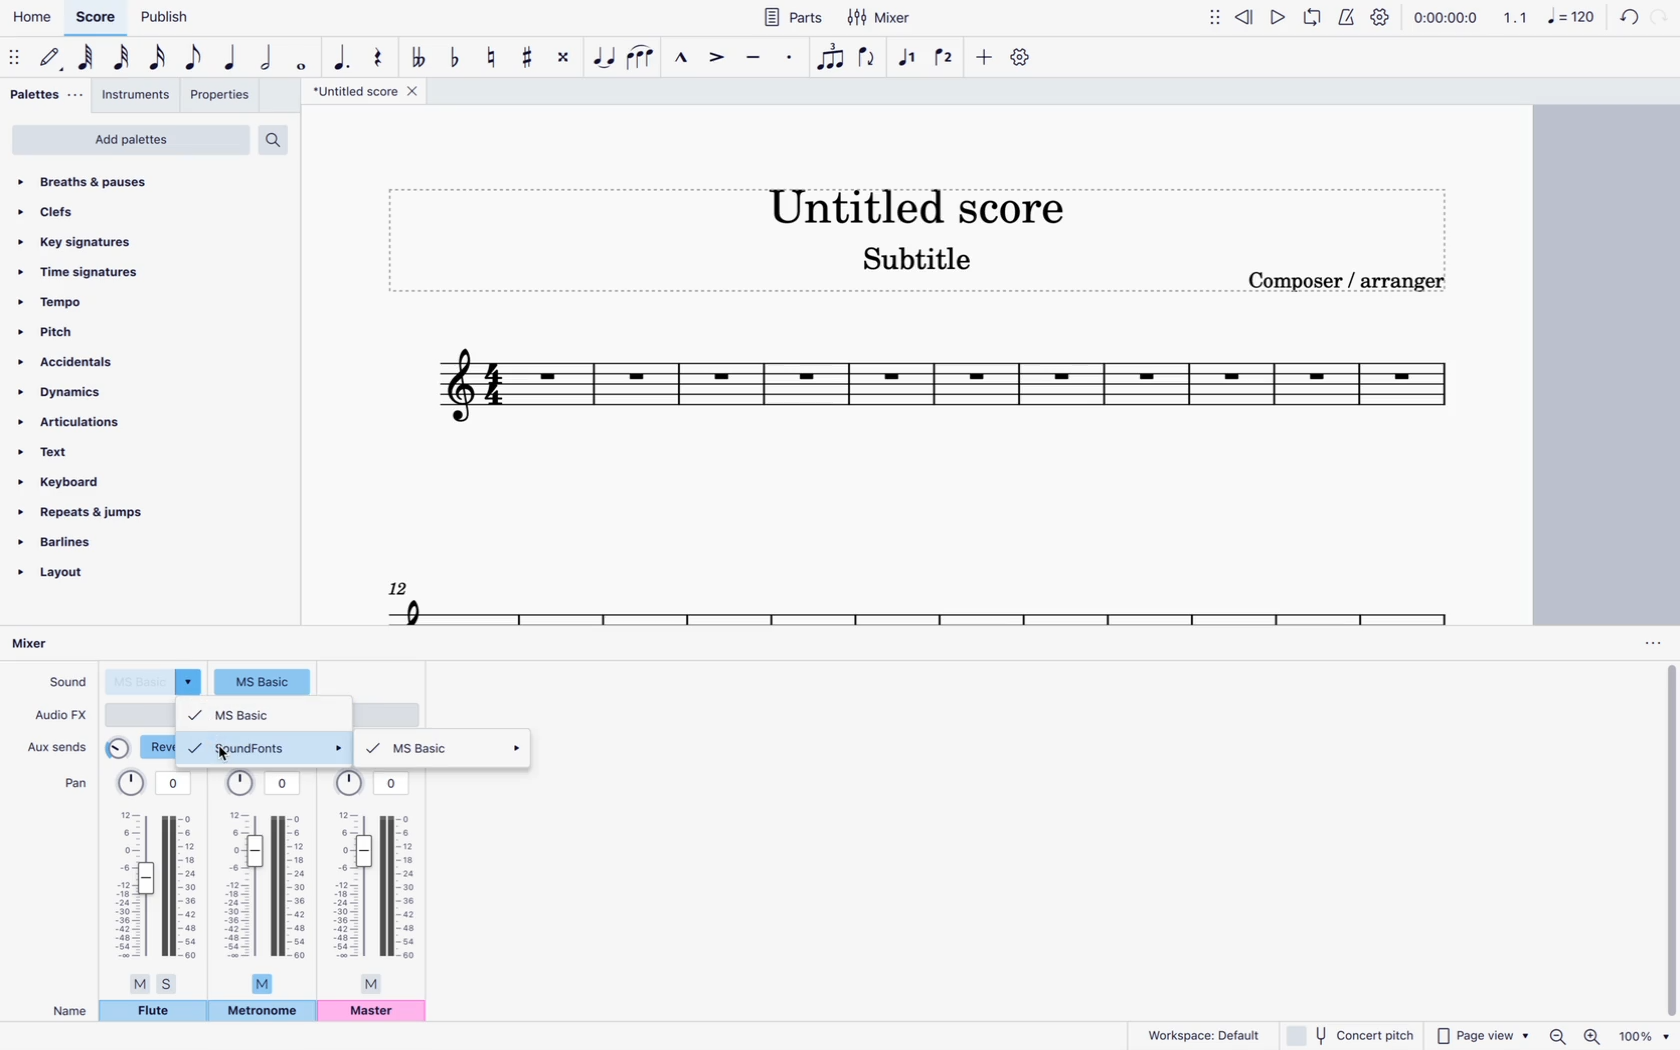 This screenshot has width=1680, height=1050. I want to click on repeats & jumps, so click(95, 514).